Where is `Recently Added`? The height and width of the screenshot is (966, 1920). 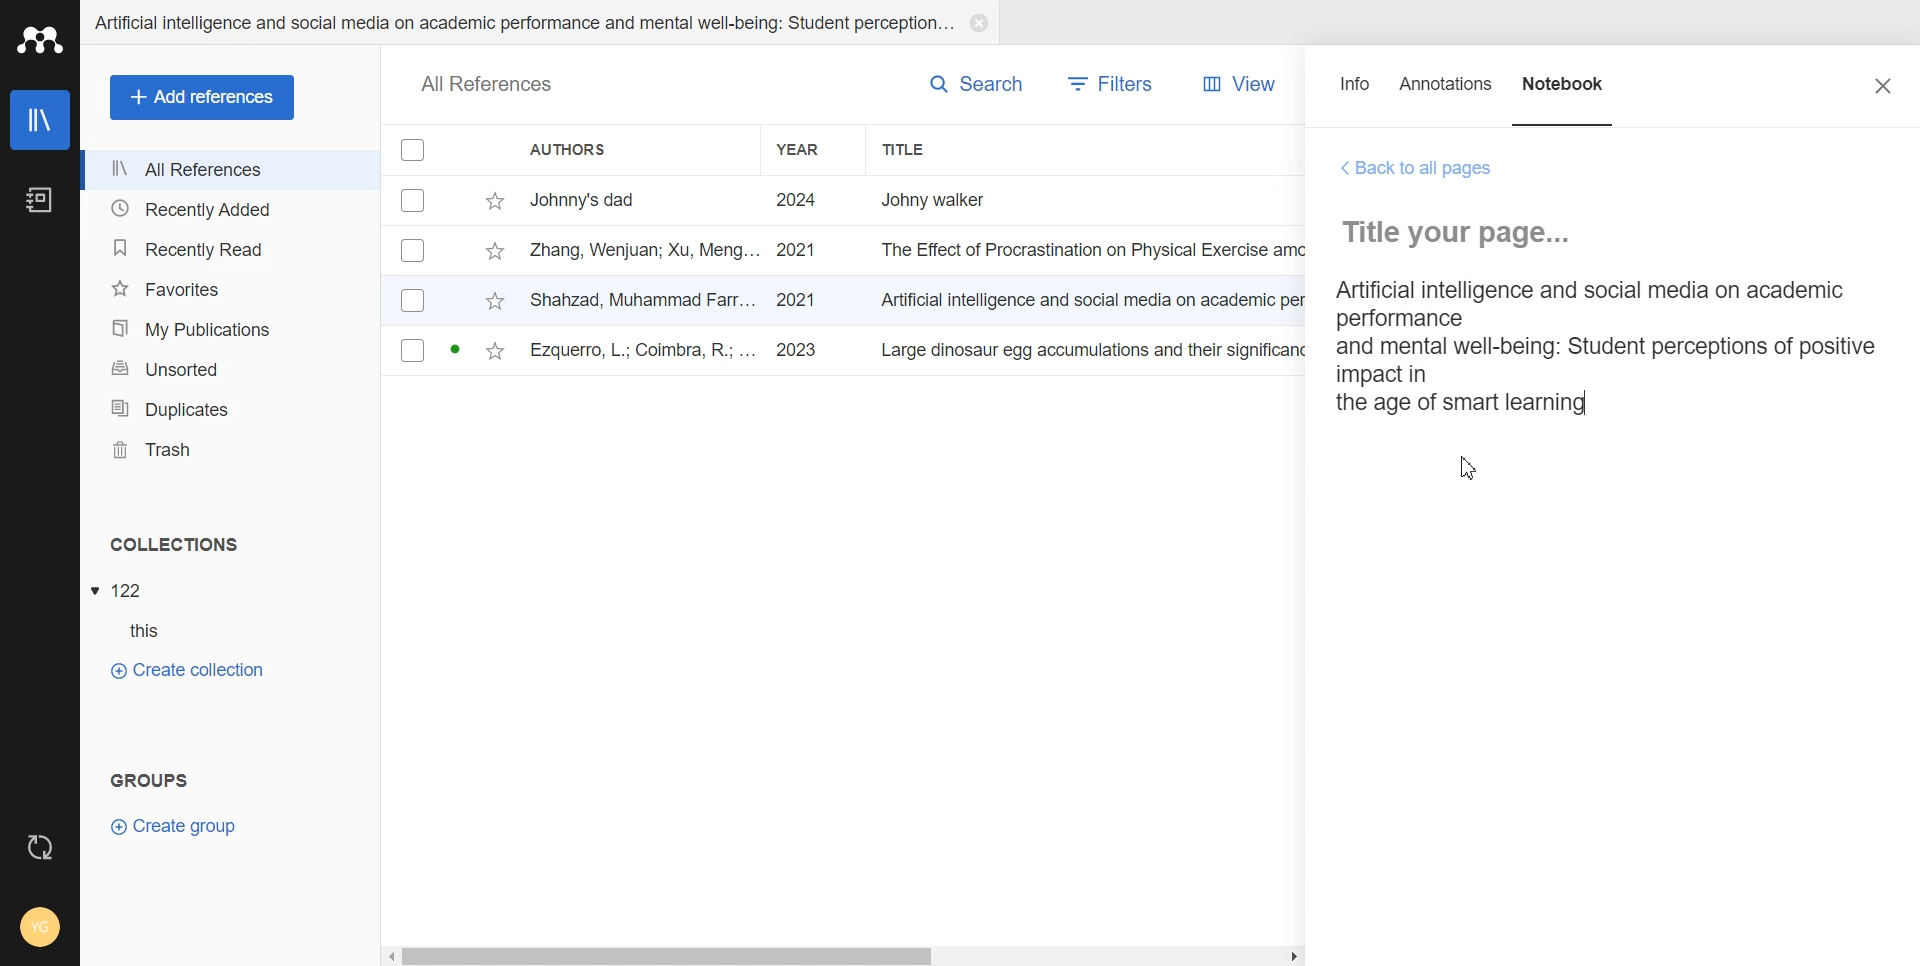 Recently Added is located at coordinates (229, 207).